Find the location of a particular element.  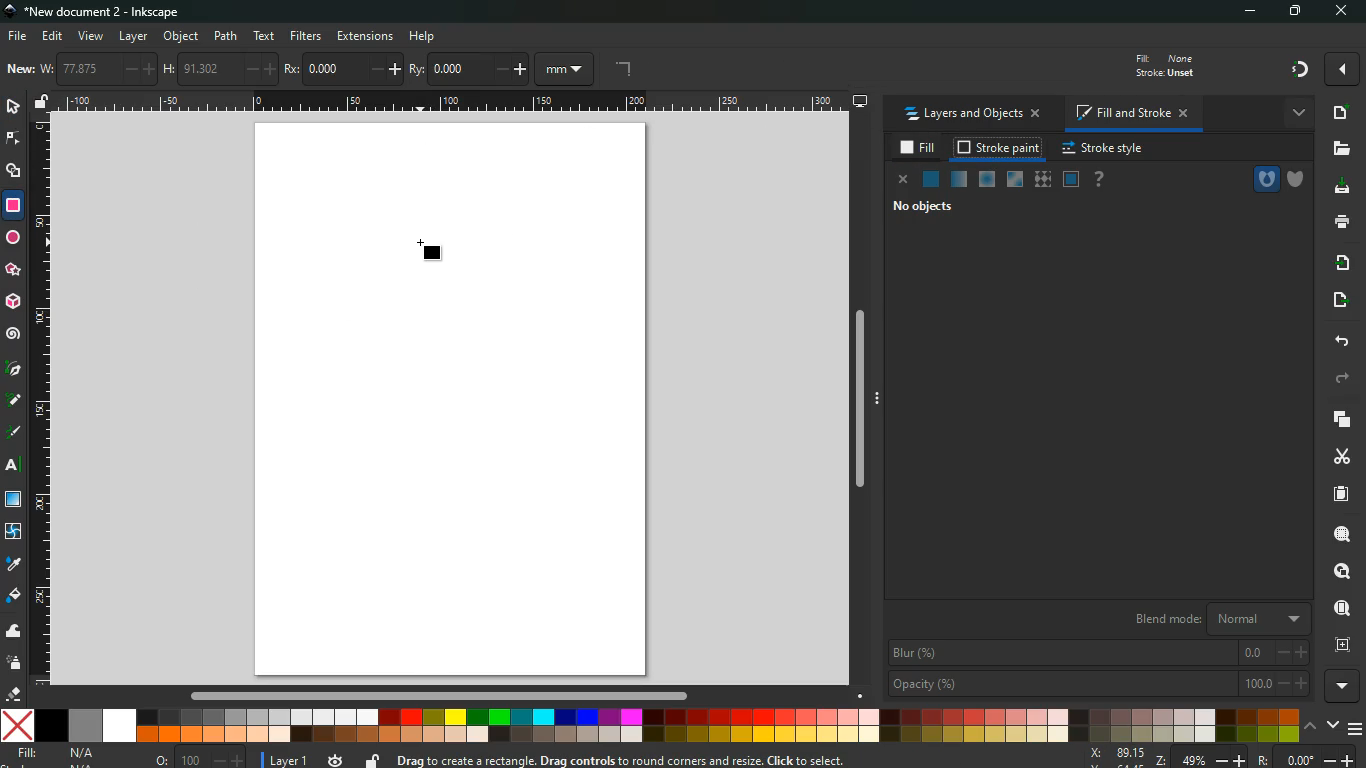

h is located at coordinates (219, 69).